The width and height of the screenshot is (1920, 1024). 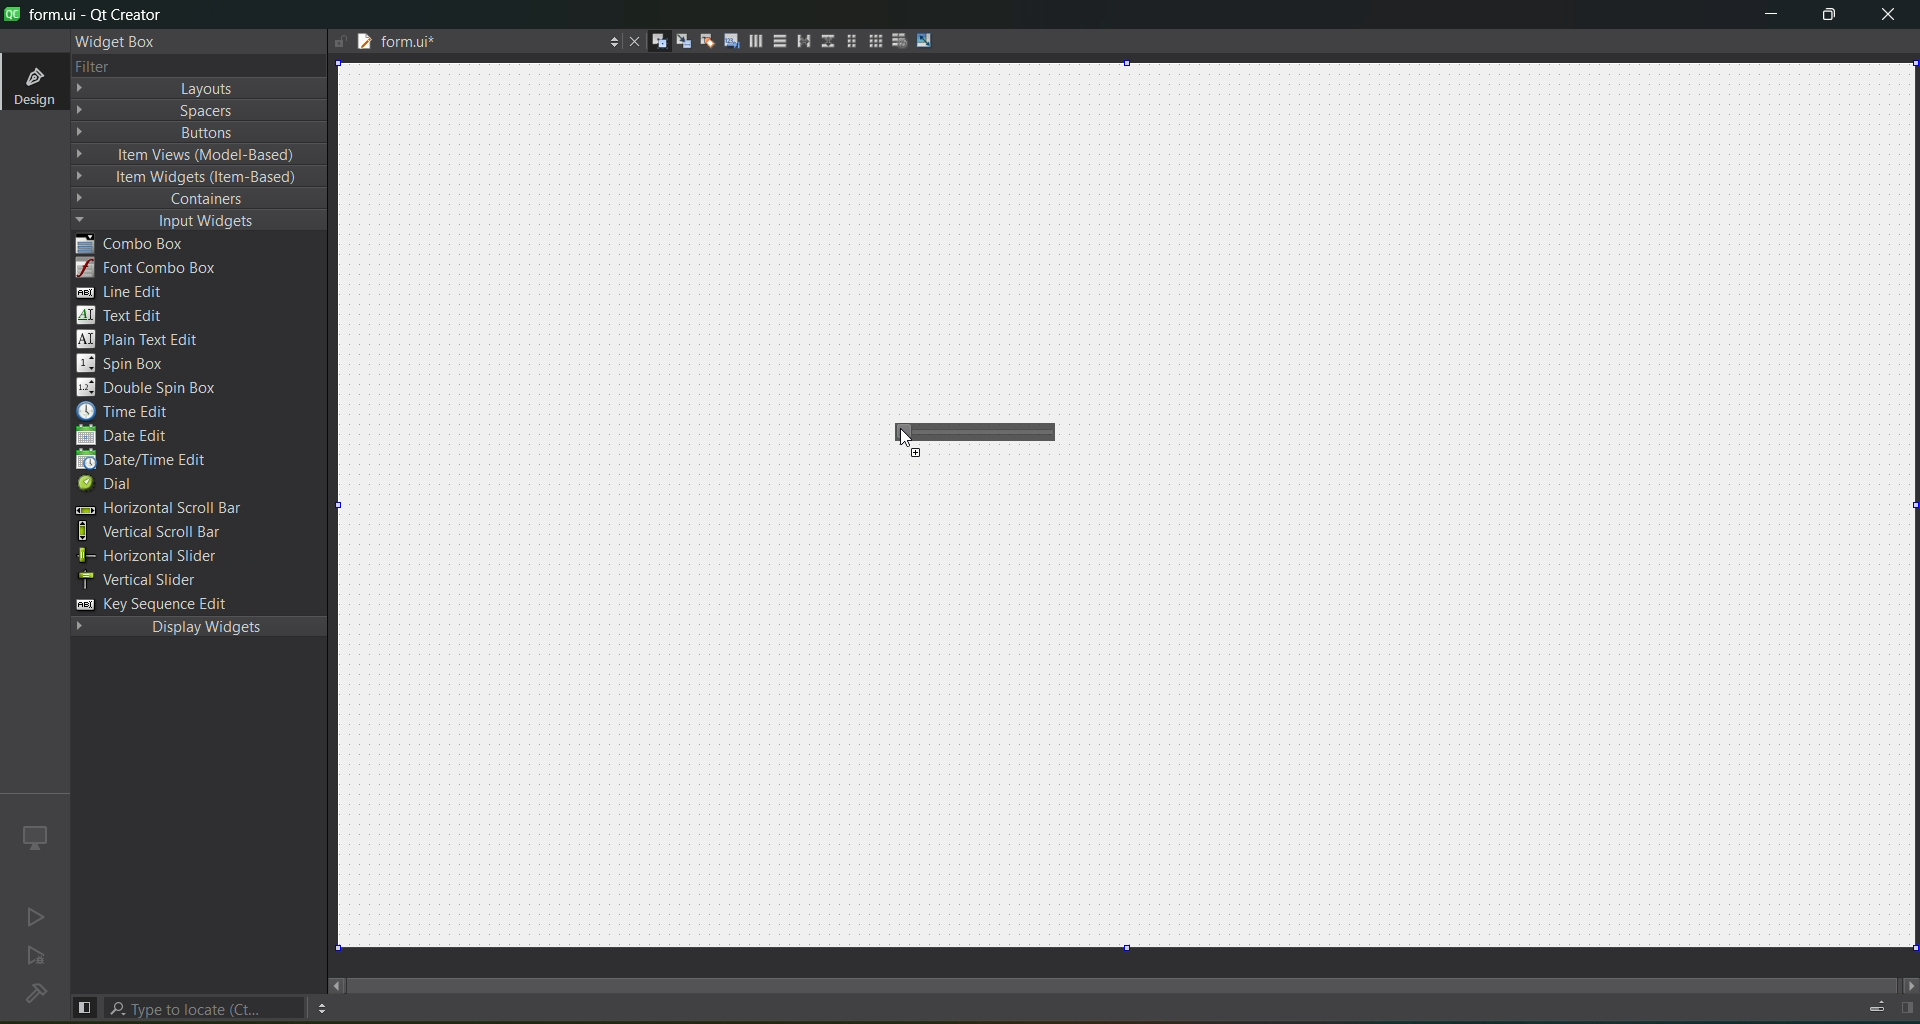 I want to click on options, so click(x=607, y=43).